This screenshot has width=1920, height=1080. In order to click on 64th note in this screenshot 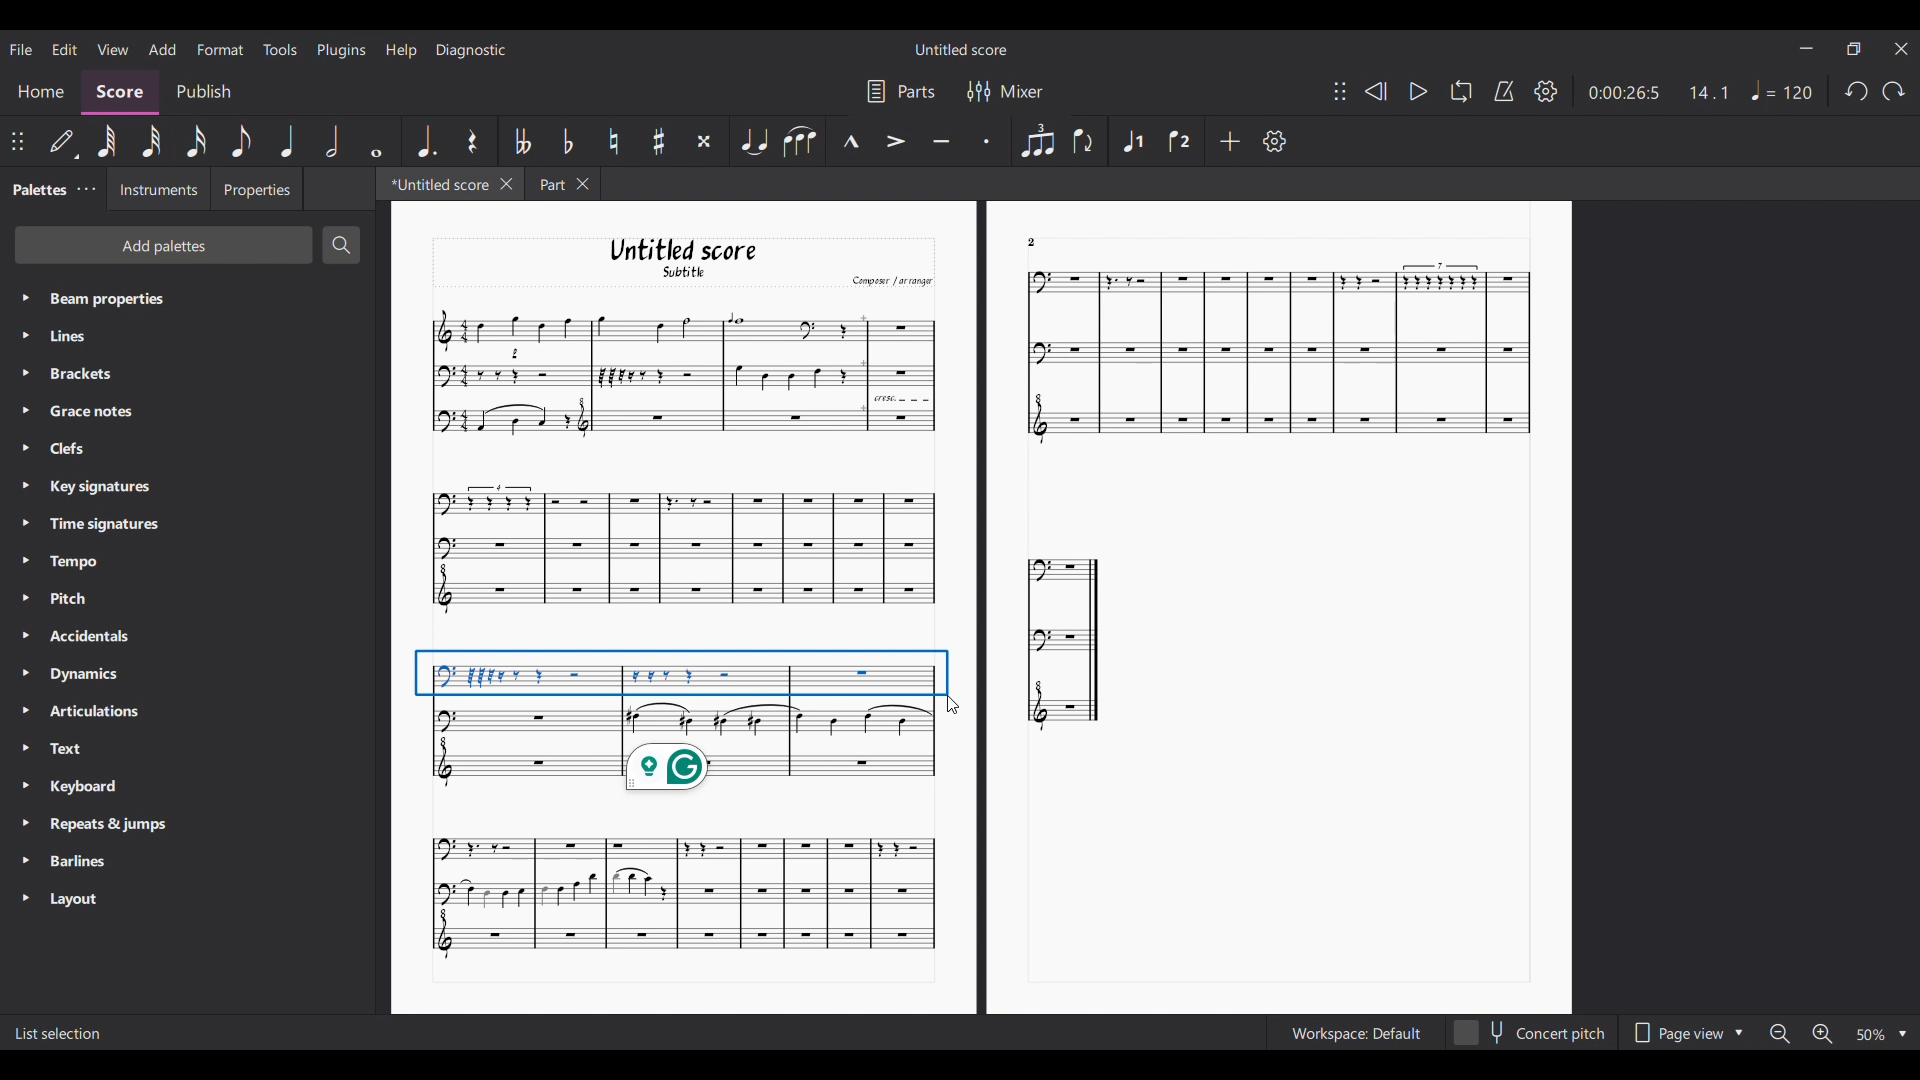, I will do `click(107, 141)`.